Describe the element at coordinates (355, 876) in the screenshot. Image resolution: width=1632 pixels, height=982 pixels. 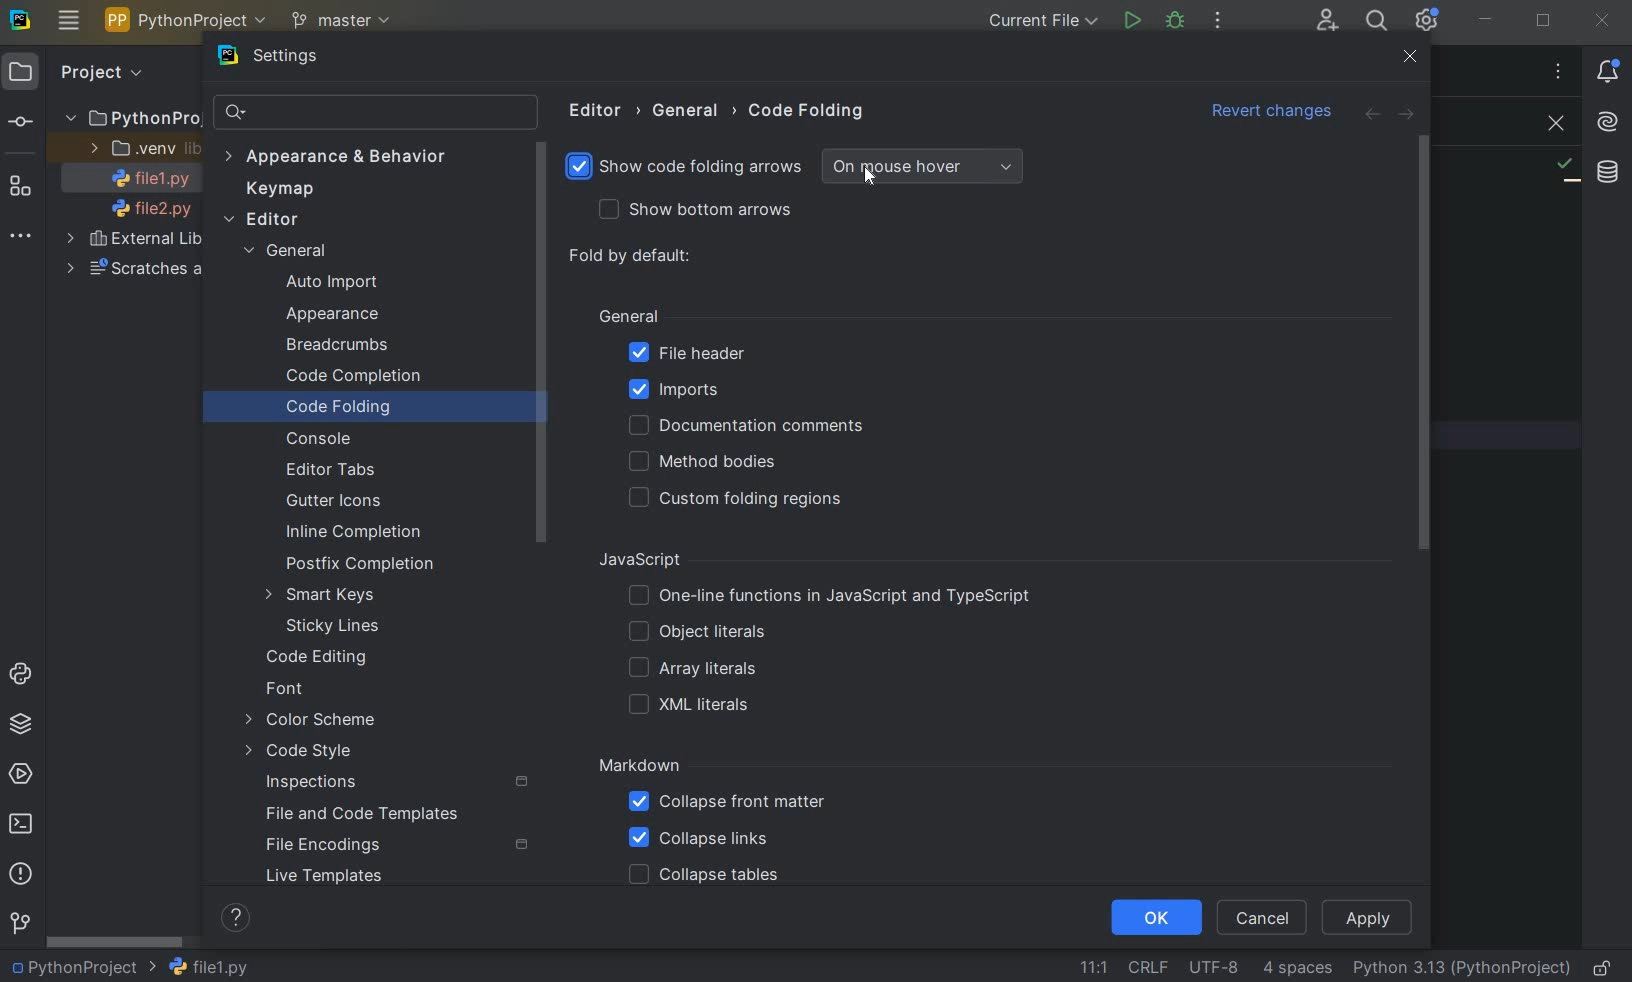
I see `LIVE TEMPLATES` at that location.